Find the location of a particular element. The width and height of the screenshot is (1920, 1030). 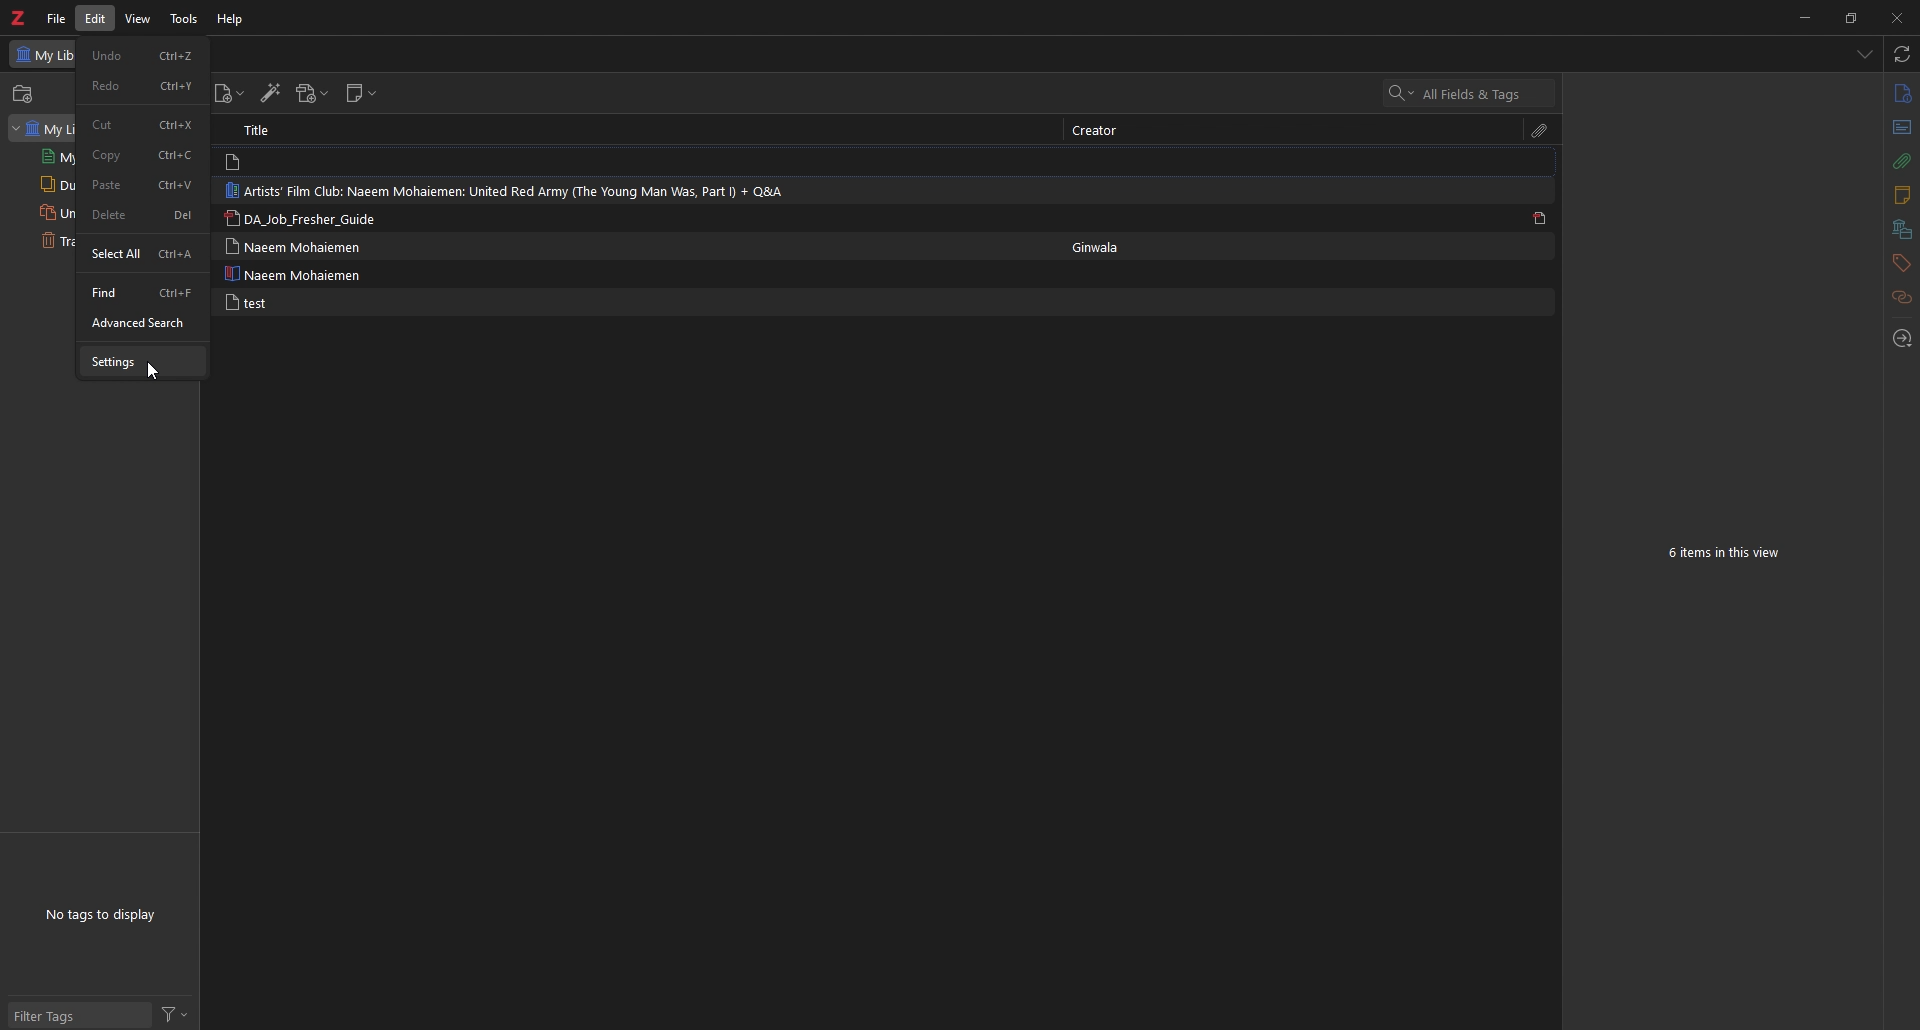

add items by identifier is located at coordinates (271, 95).